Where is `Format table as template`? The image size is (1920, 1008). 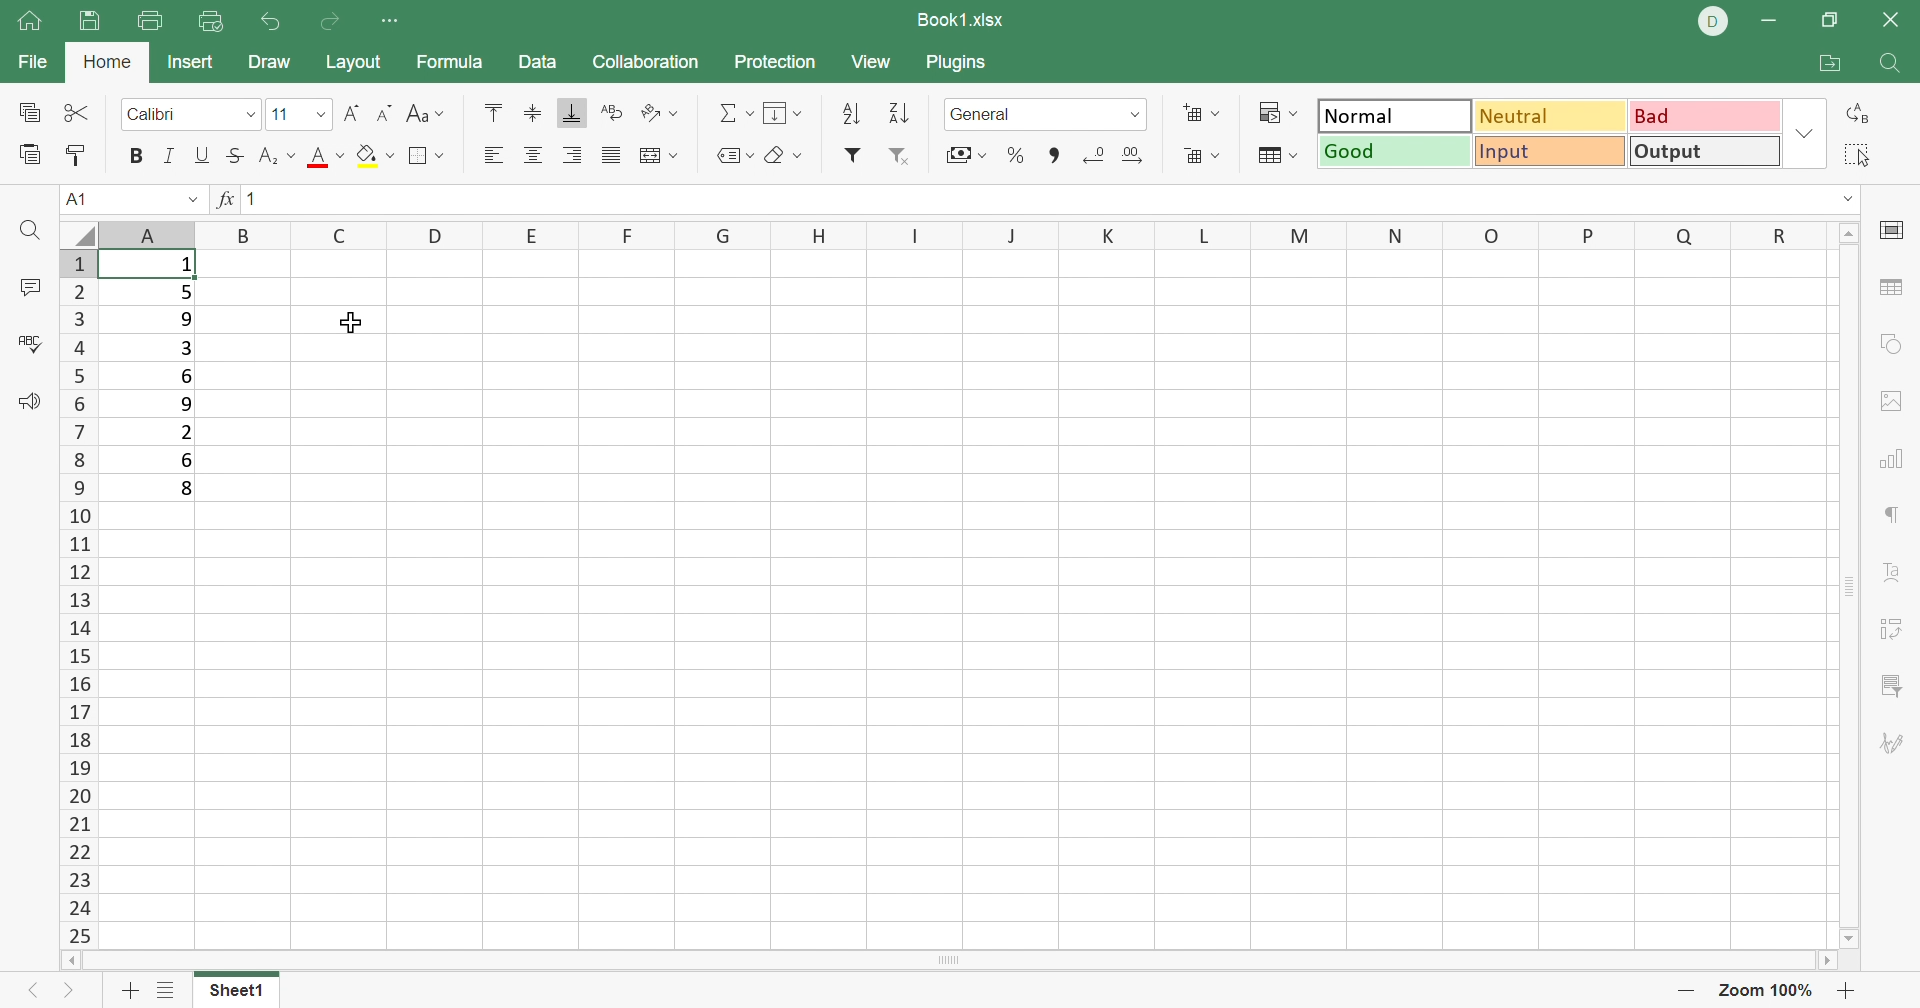
Format table as template is located at coordinates (1276, 158).